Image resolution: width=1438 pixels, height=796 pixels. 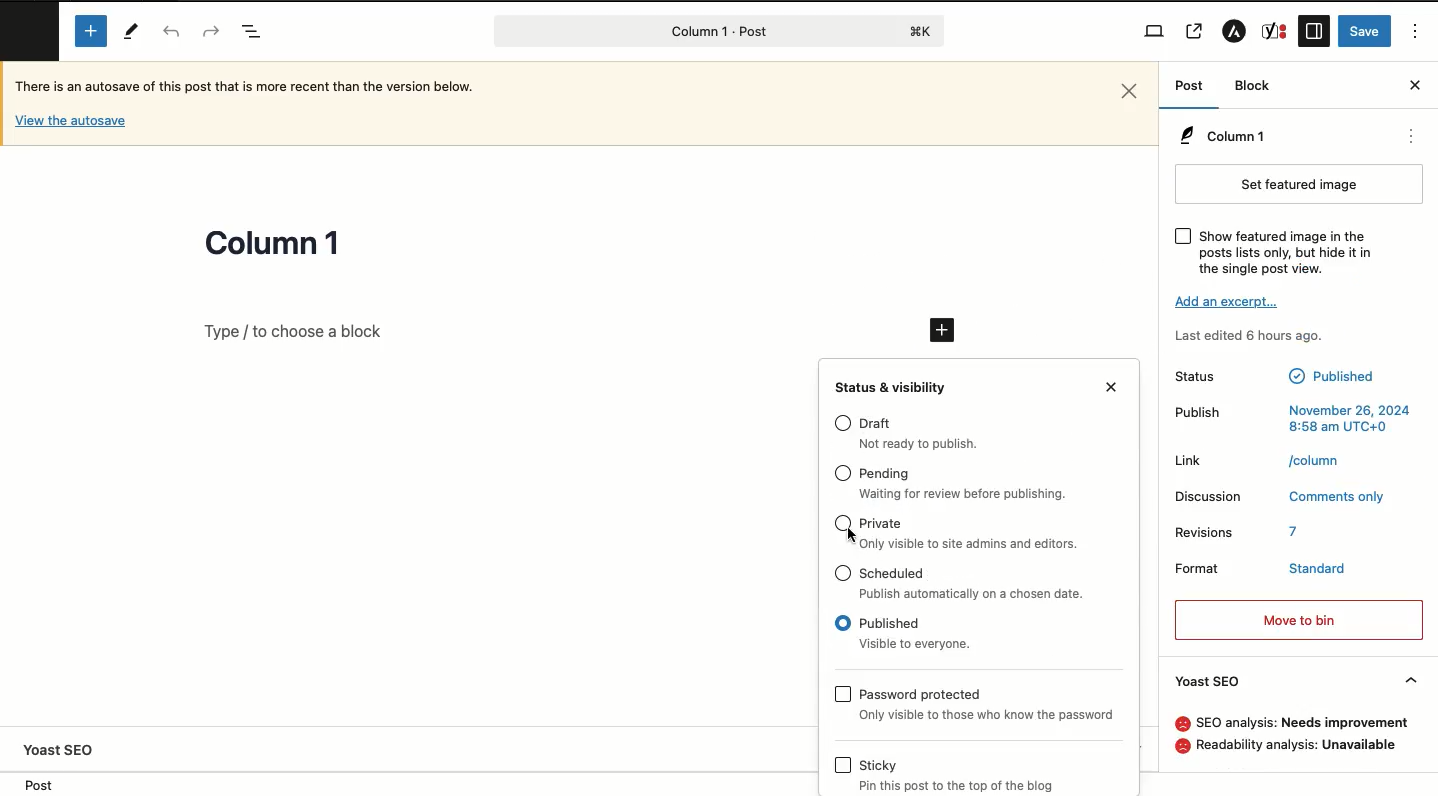 I want to click on Add block, so click(x=93, y=30).